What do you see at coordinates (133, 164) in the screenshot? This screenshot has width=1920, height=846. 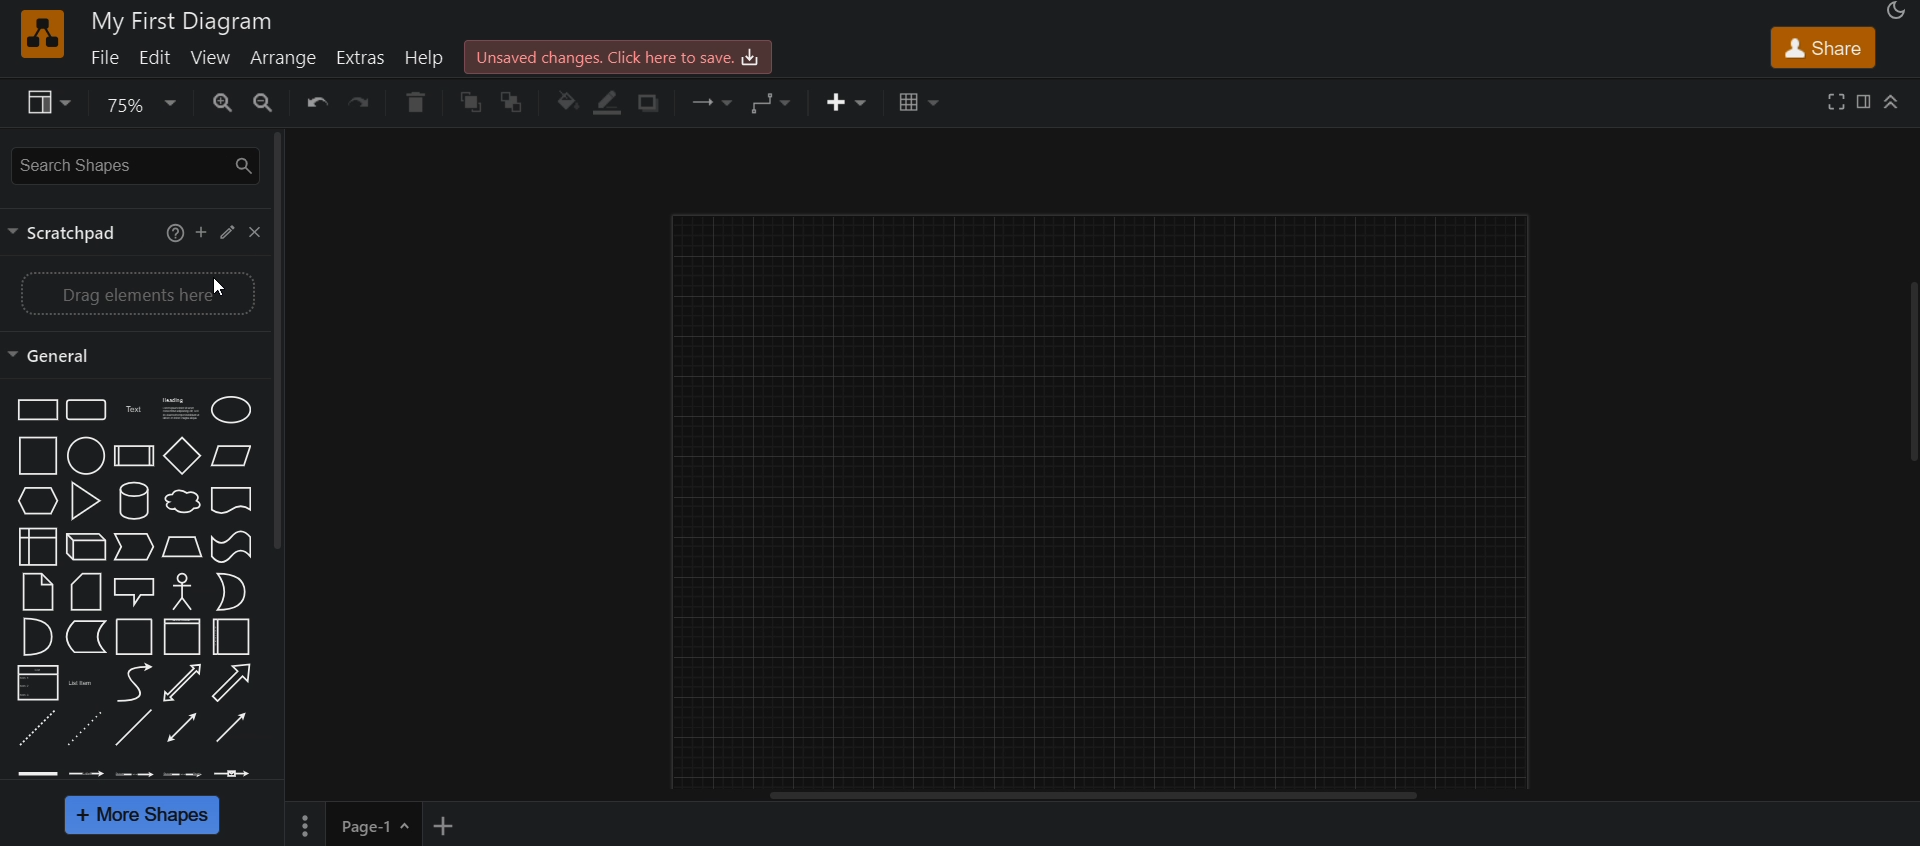 I see `search shapes` at bounding box center [133, 164].